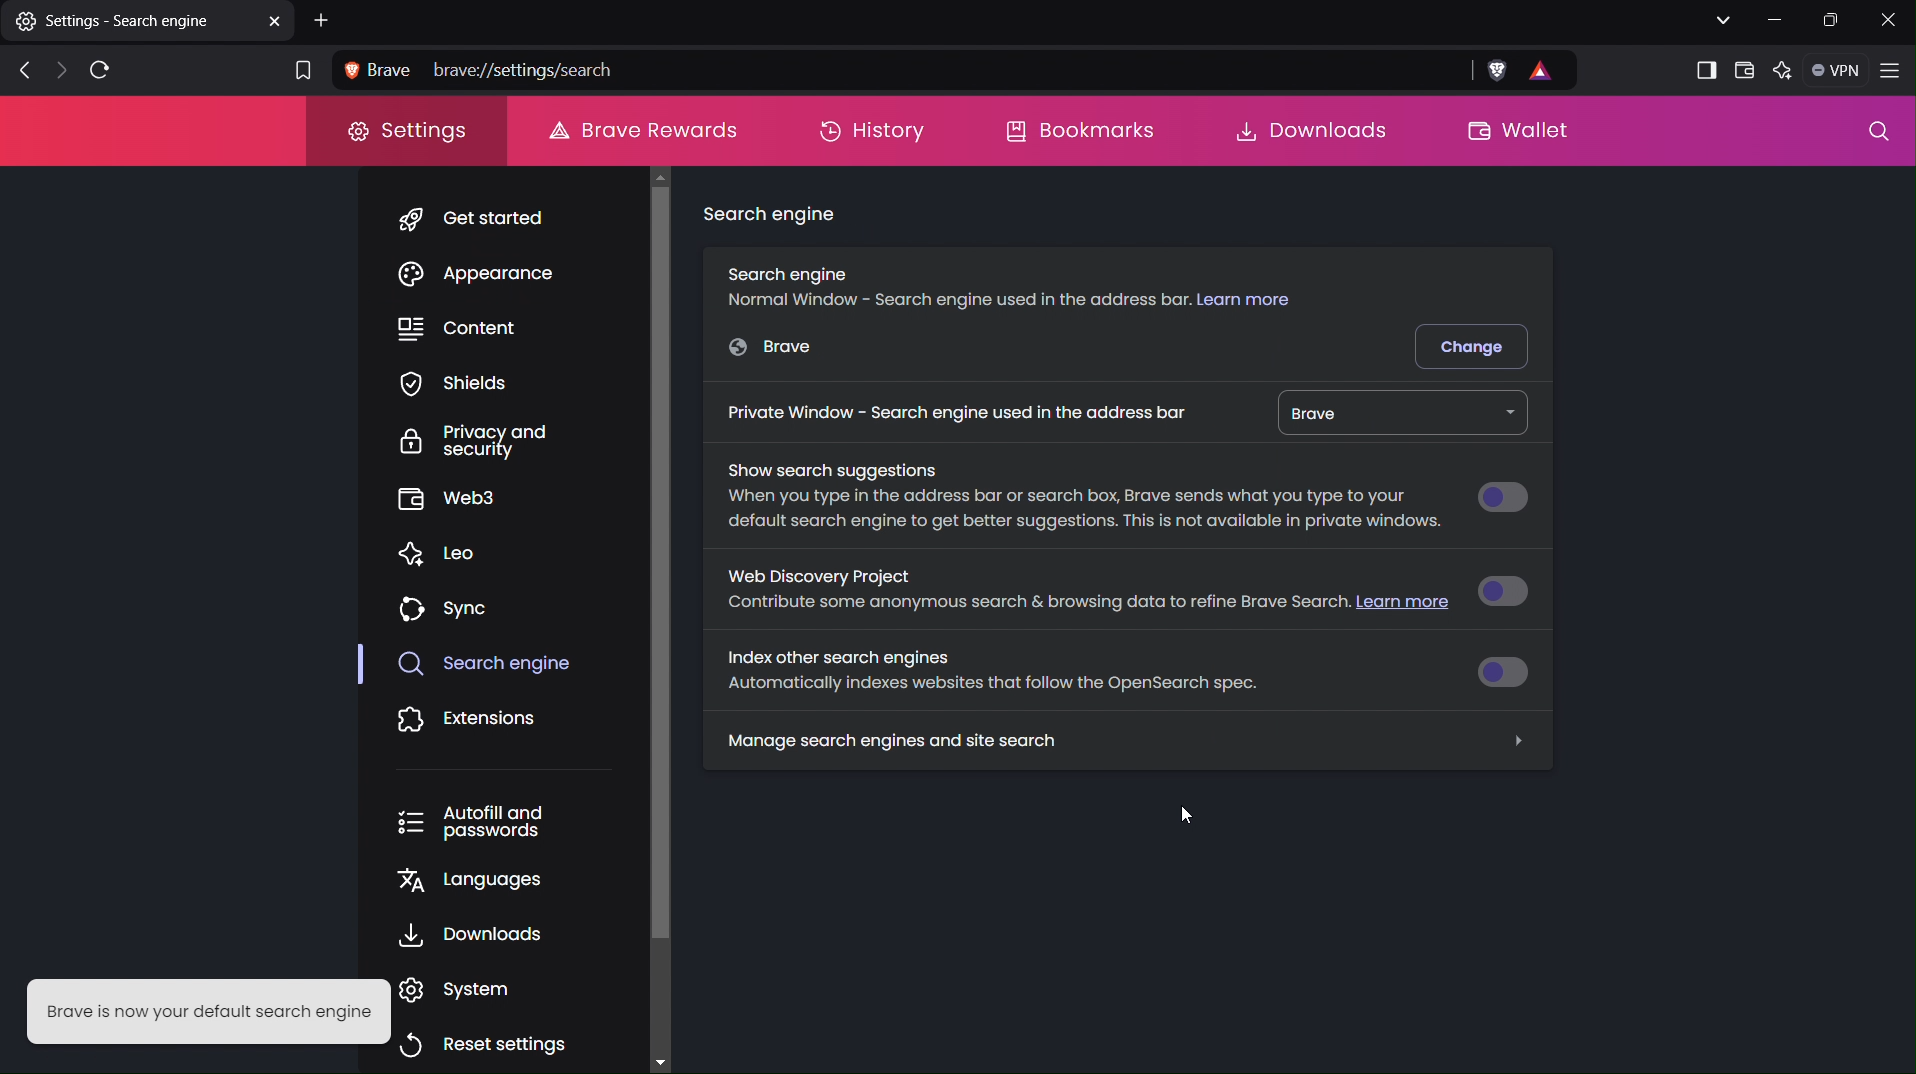  What do you see at coordinates (489, 278) in the screenshot?
I see `Appearance` at bounding box center [489, 278].